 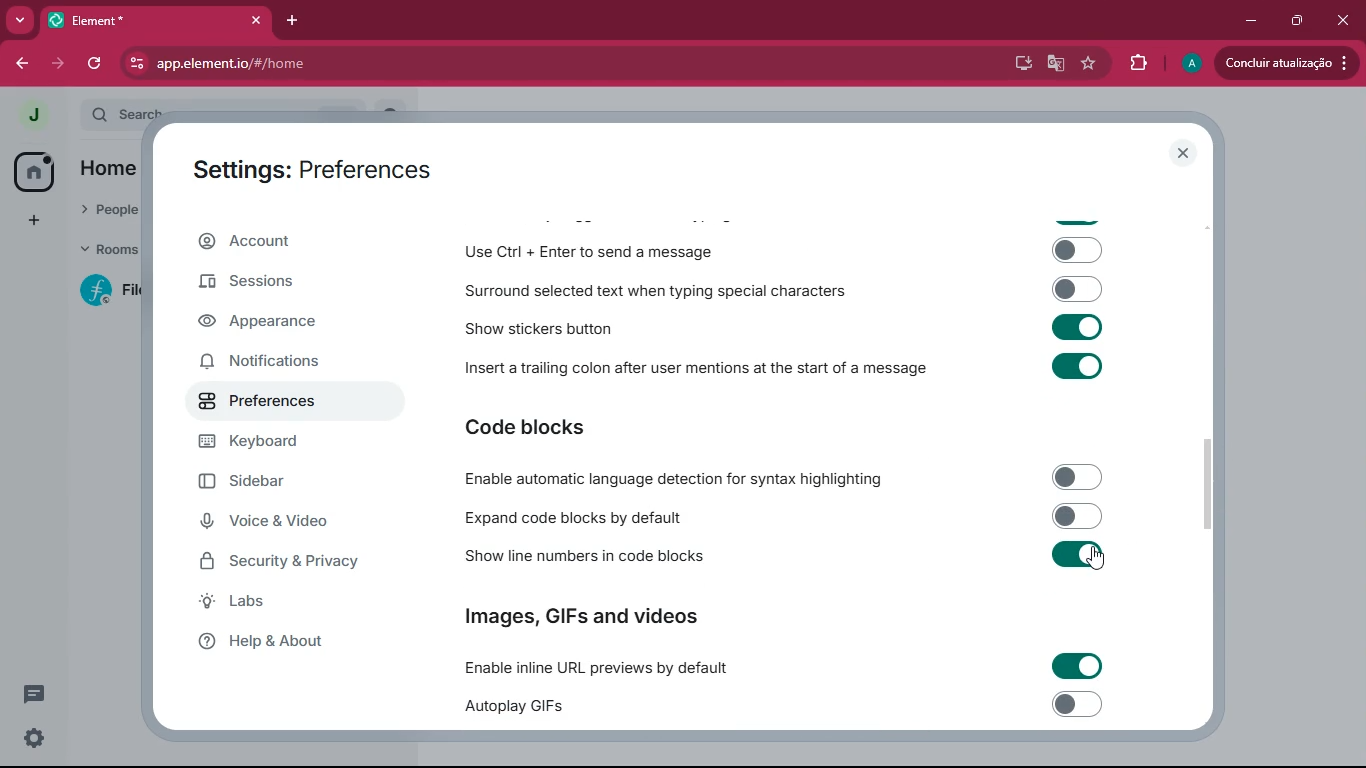 I want to click on settings: preferences, so click(x=310, y=166).